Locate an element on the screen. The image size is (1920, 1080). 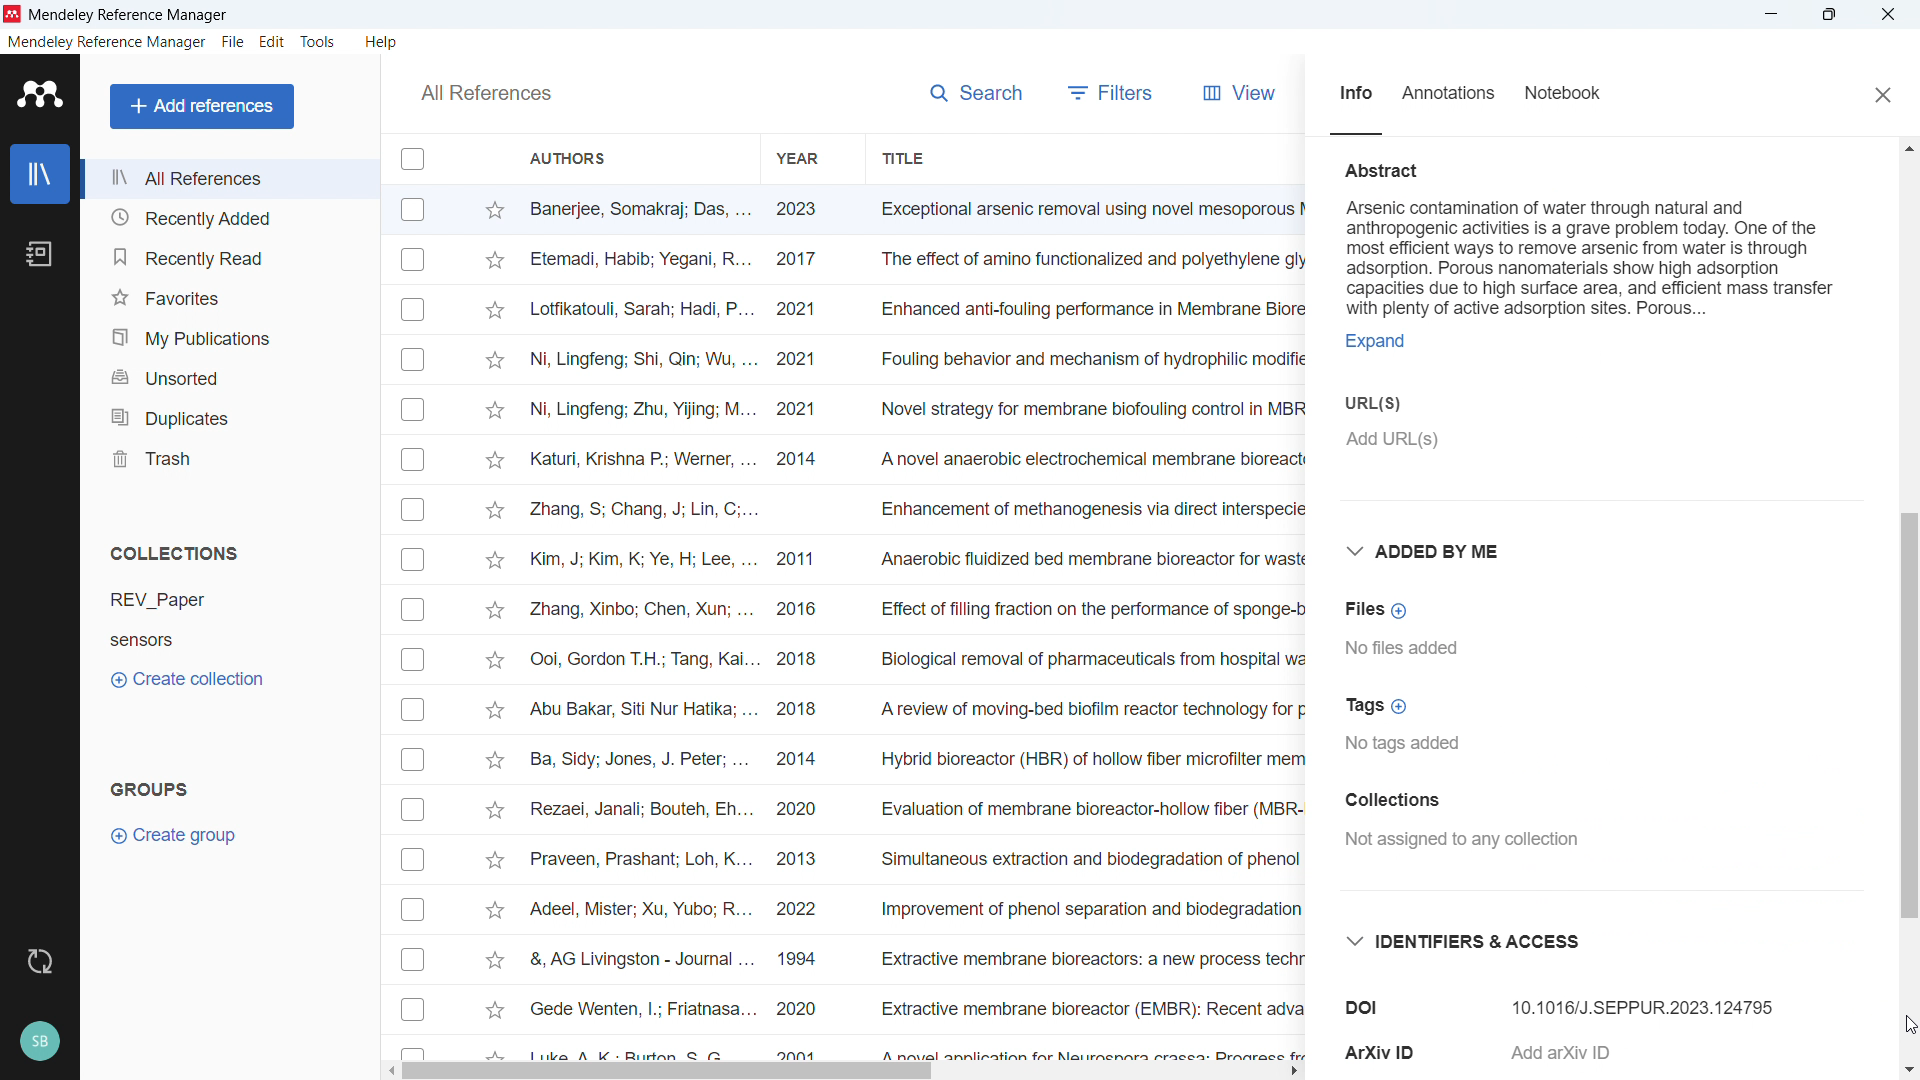
Horizontal scroll bar  is located at coordinates (665, 1072).